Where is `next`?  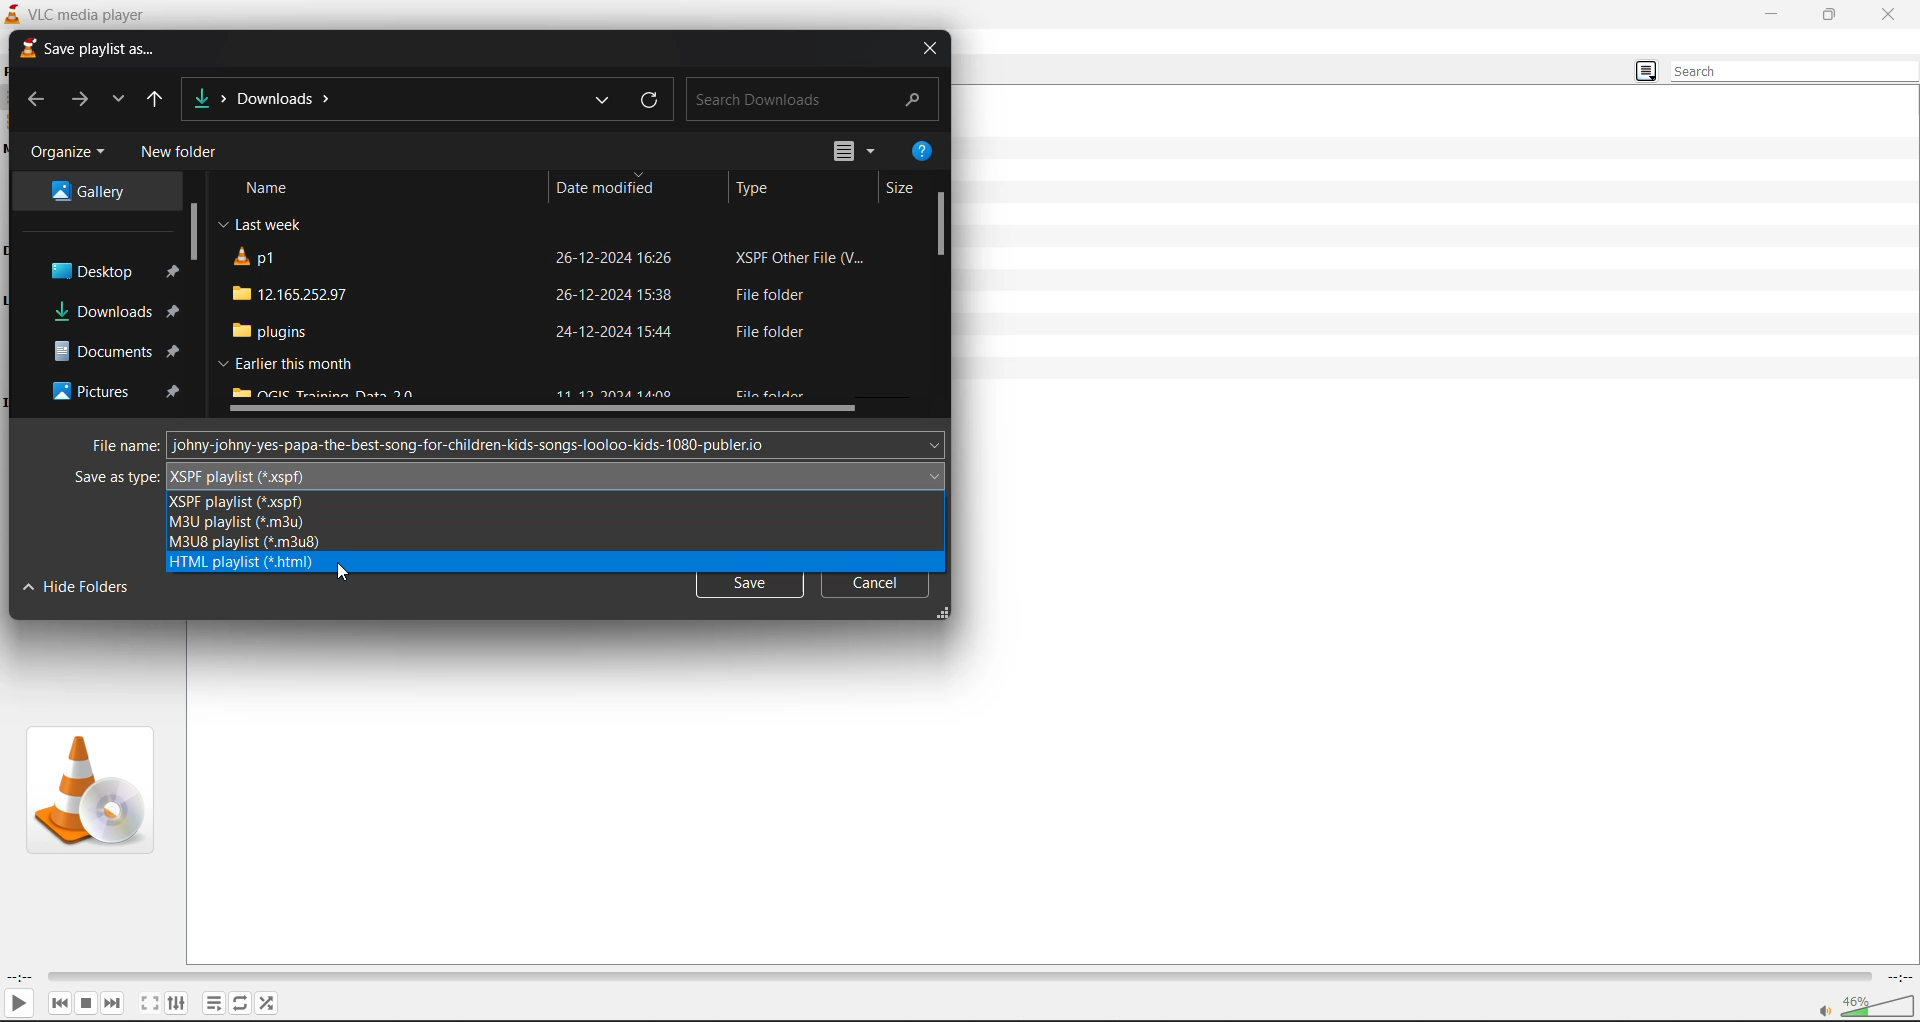
next is located at coordinates (117, 1002).